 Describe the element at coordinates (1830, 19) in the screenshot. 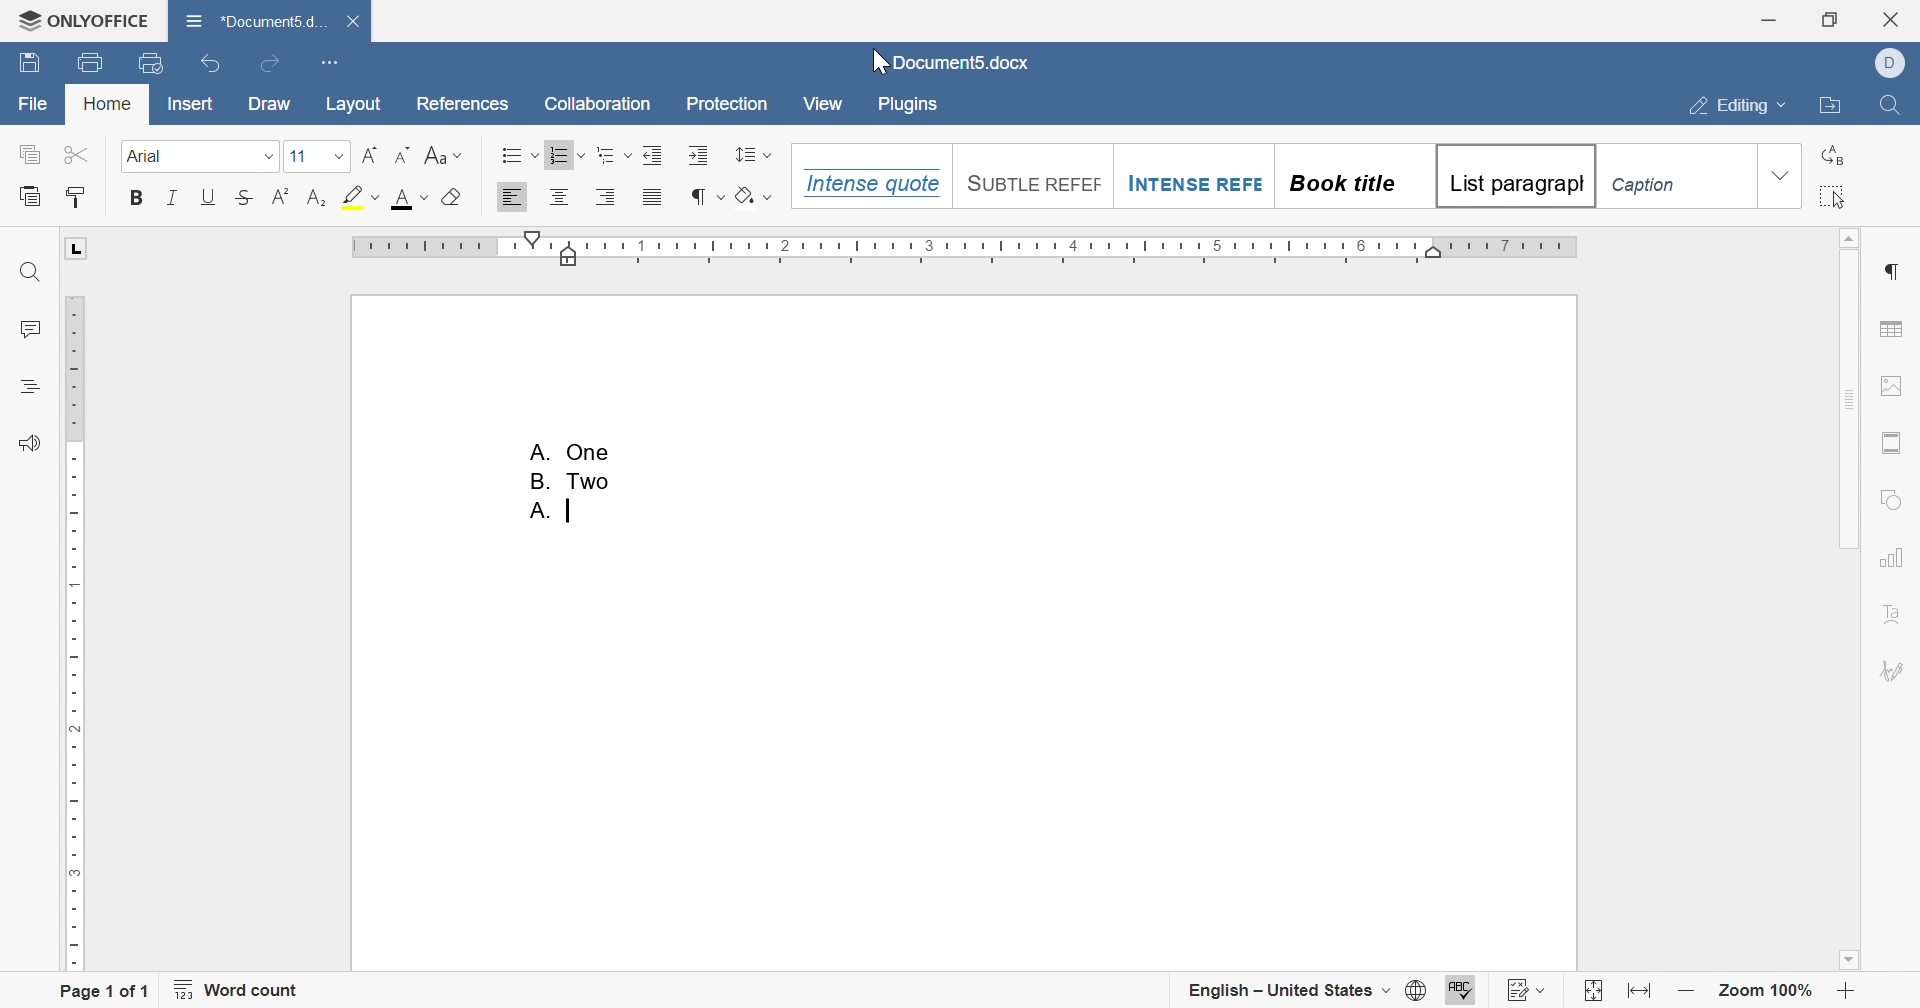

I see `restore down` at that location.